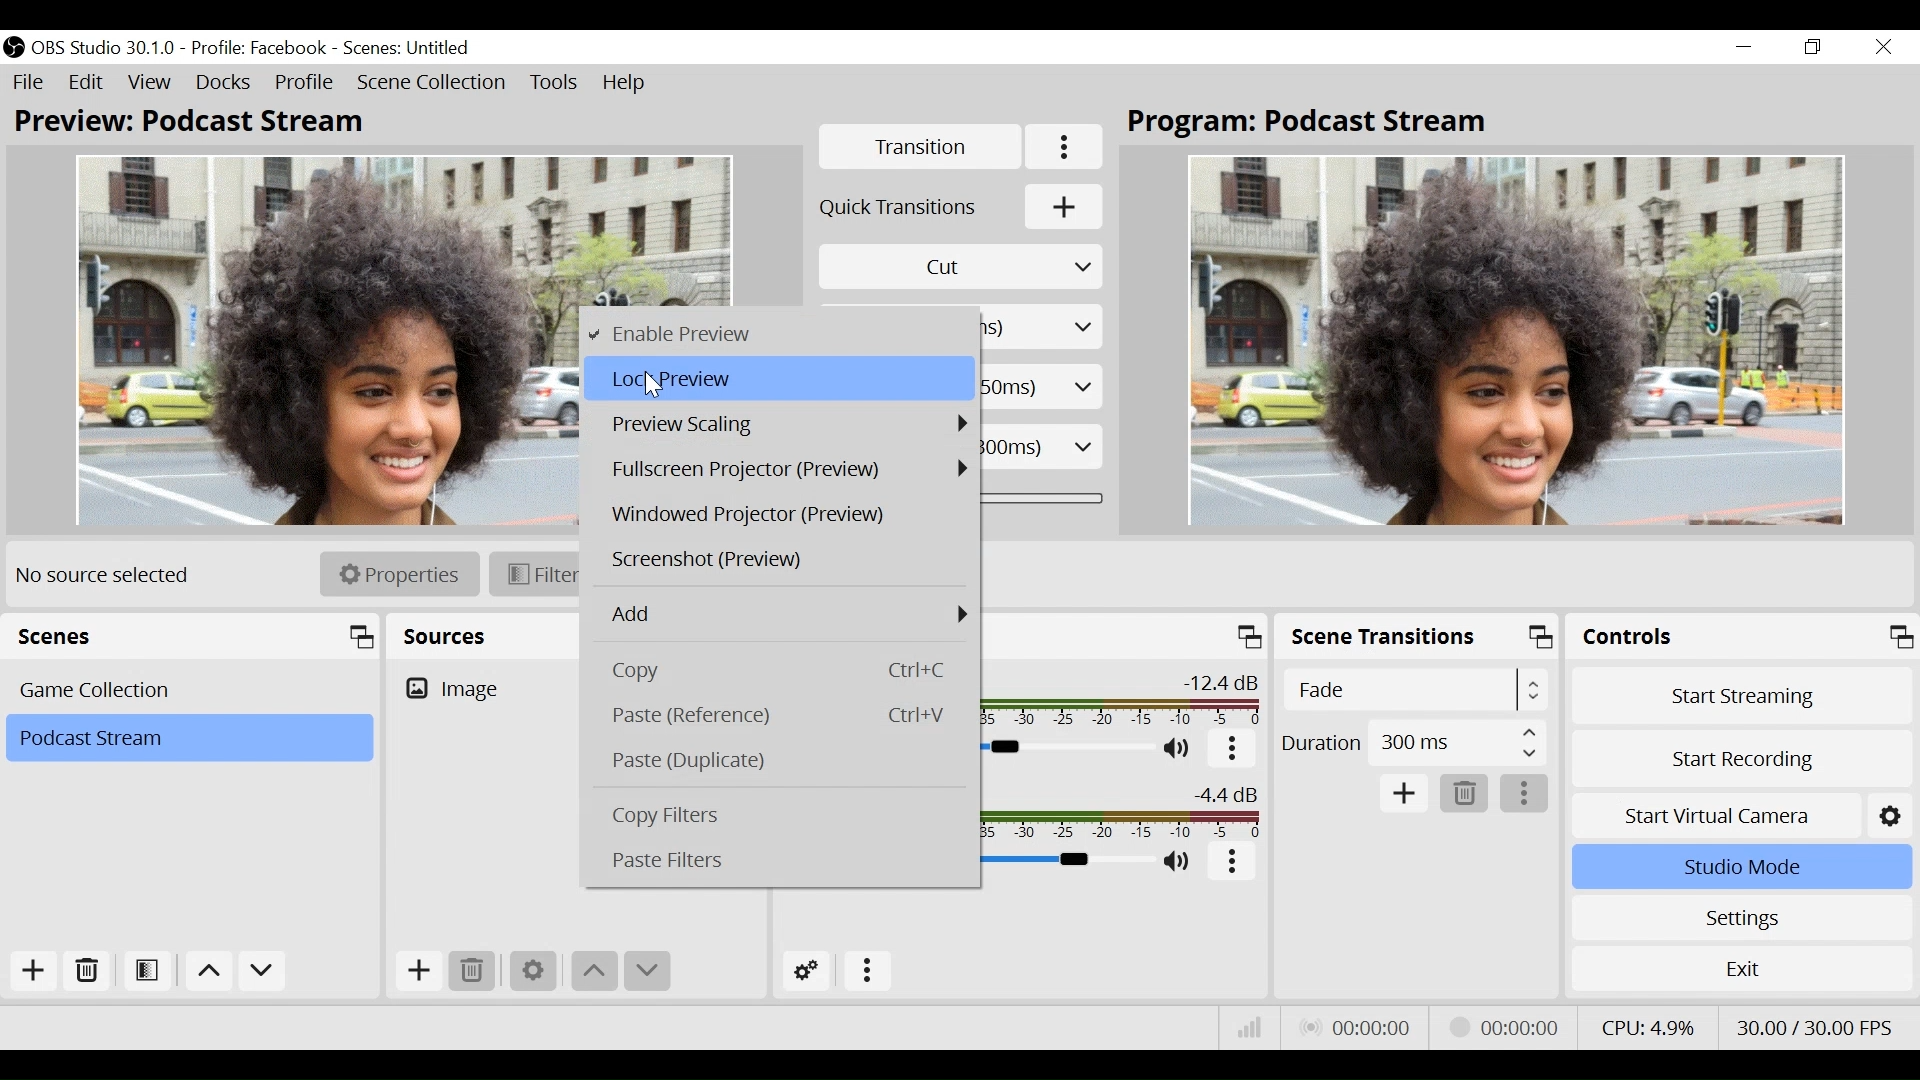  What do you see at coordinates (1880, 48) in the screenshot?
I see `Close` at bounding box center [1880, 48].